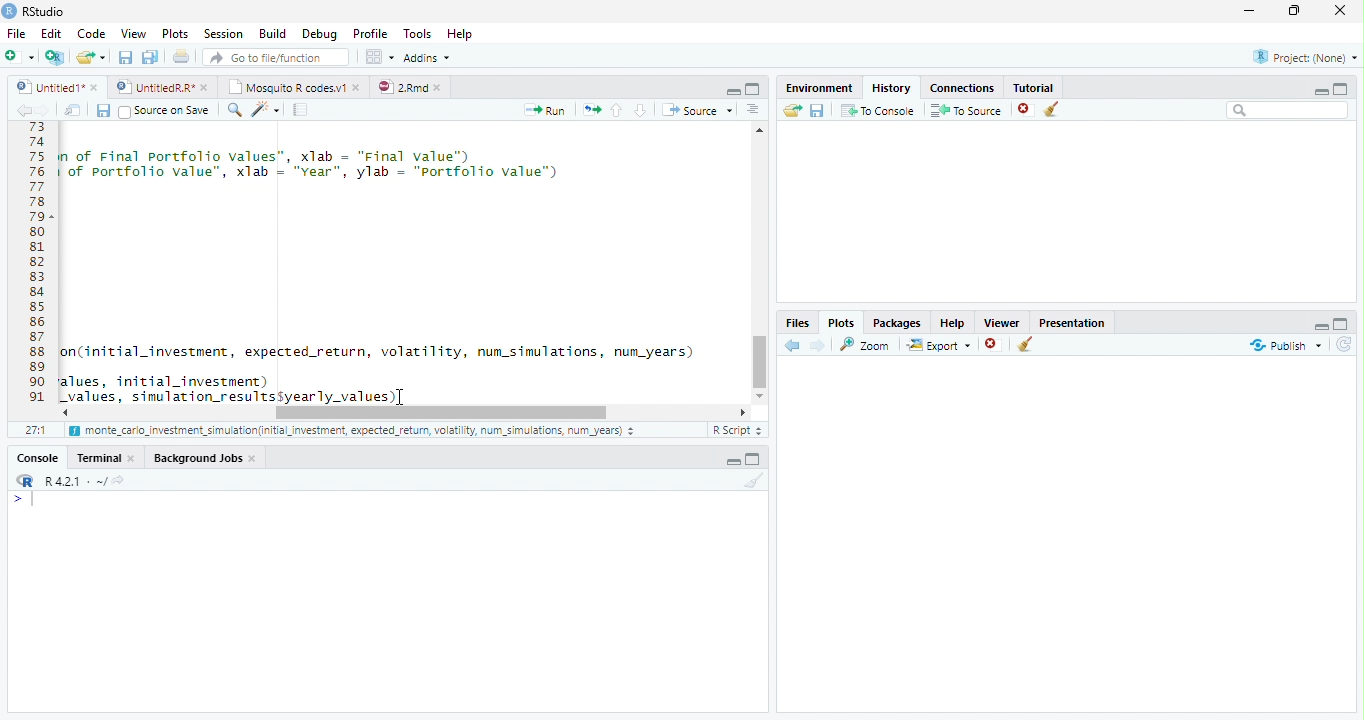  Describe the element at coordinates (399, 397) in the screenshot. I see `Mouse Cursor` at that location.